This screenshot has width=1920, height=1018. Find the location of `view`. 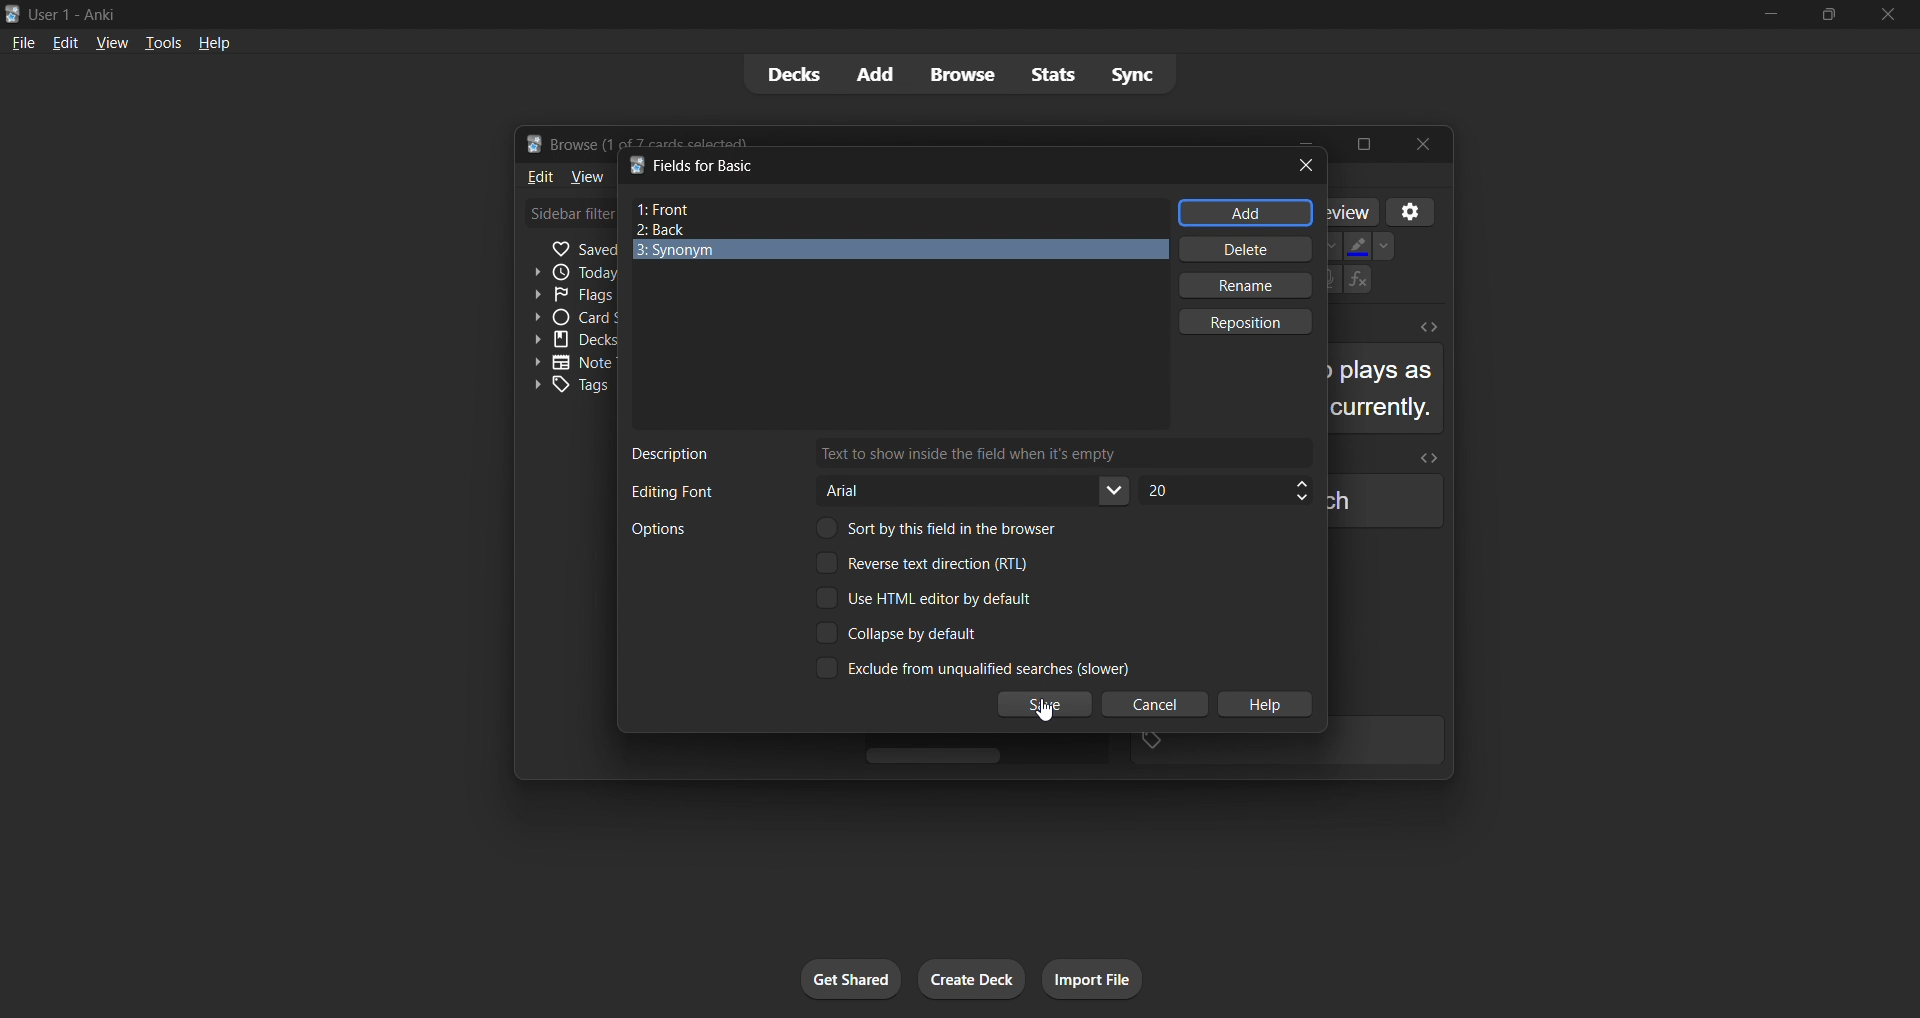

view is located at coordinates (109, 41).